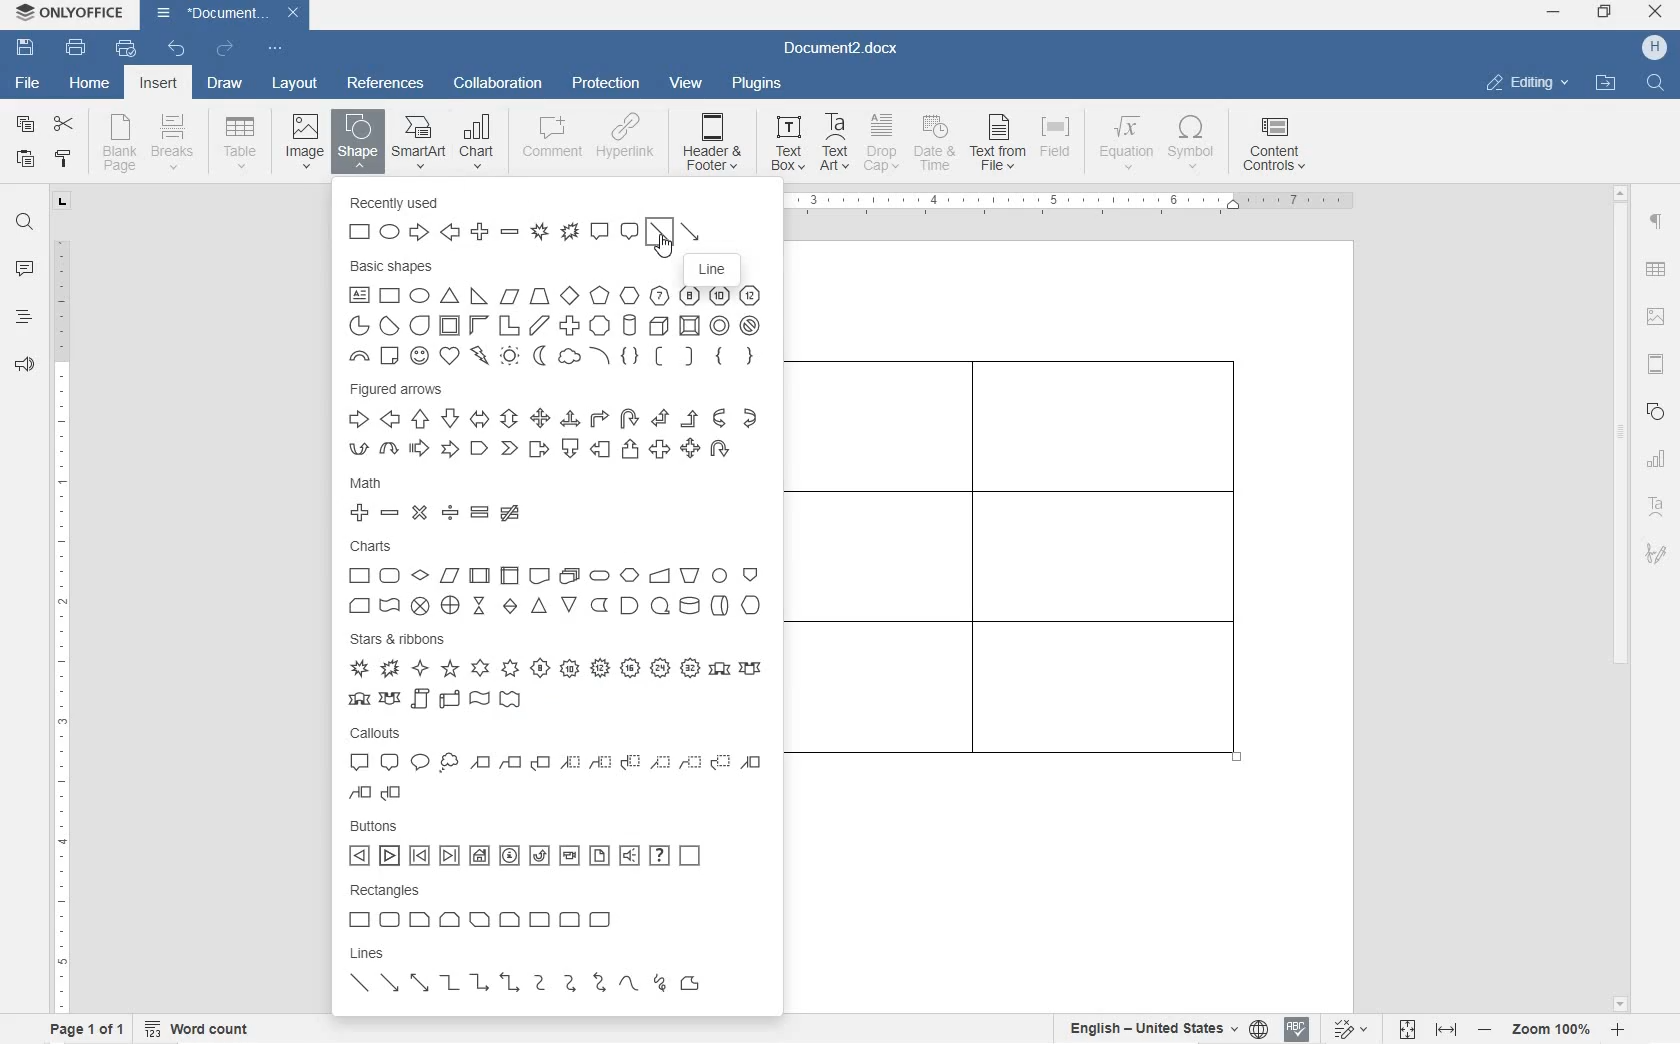  Describe the element at coordinates (1553, 1029) in the screenshot. I see `zoom in or out` at that location.